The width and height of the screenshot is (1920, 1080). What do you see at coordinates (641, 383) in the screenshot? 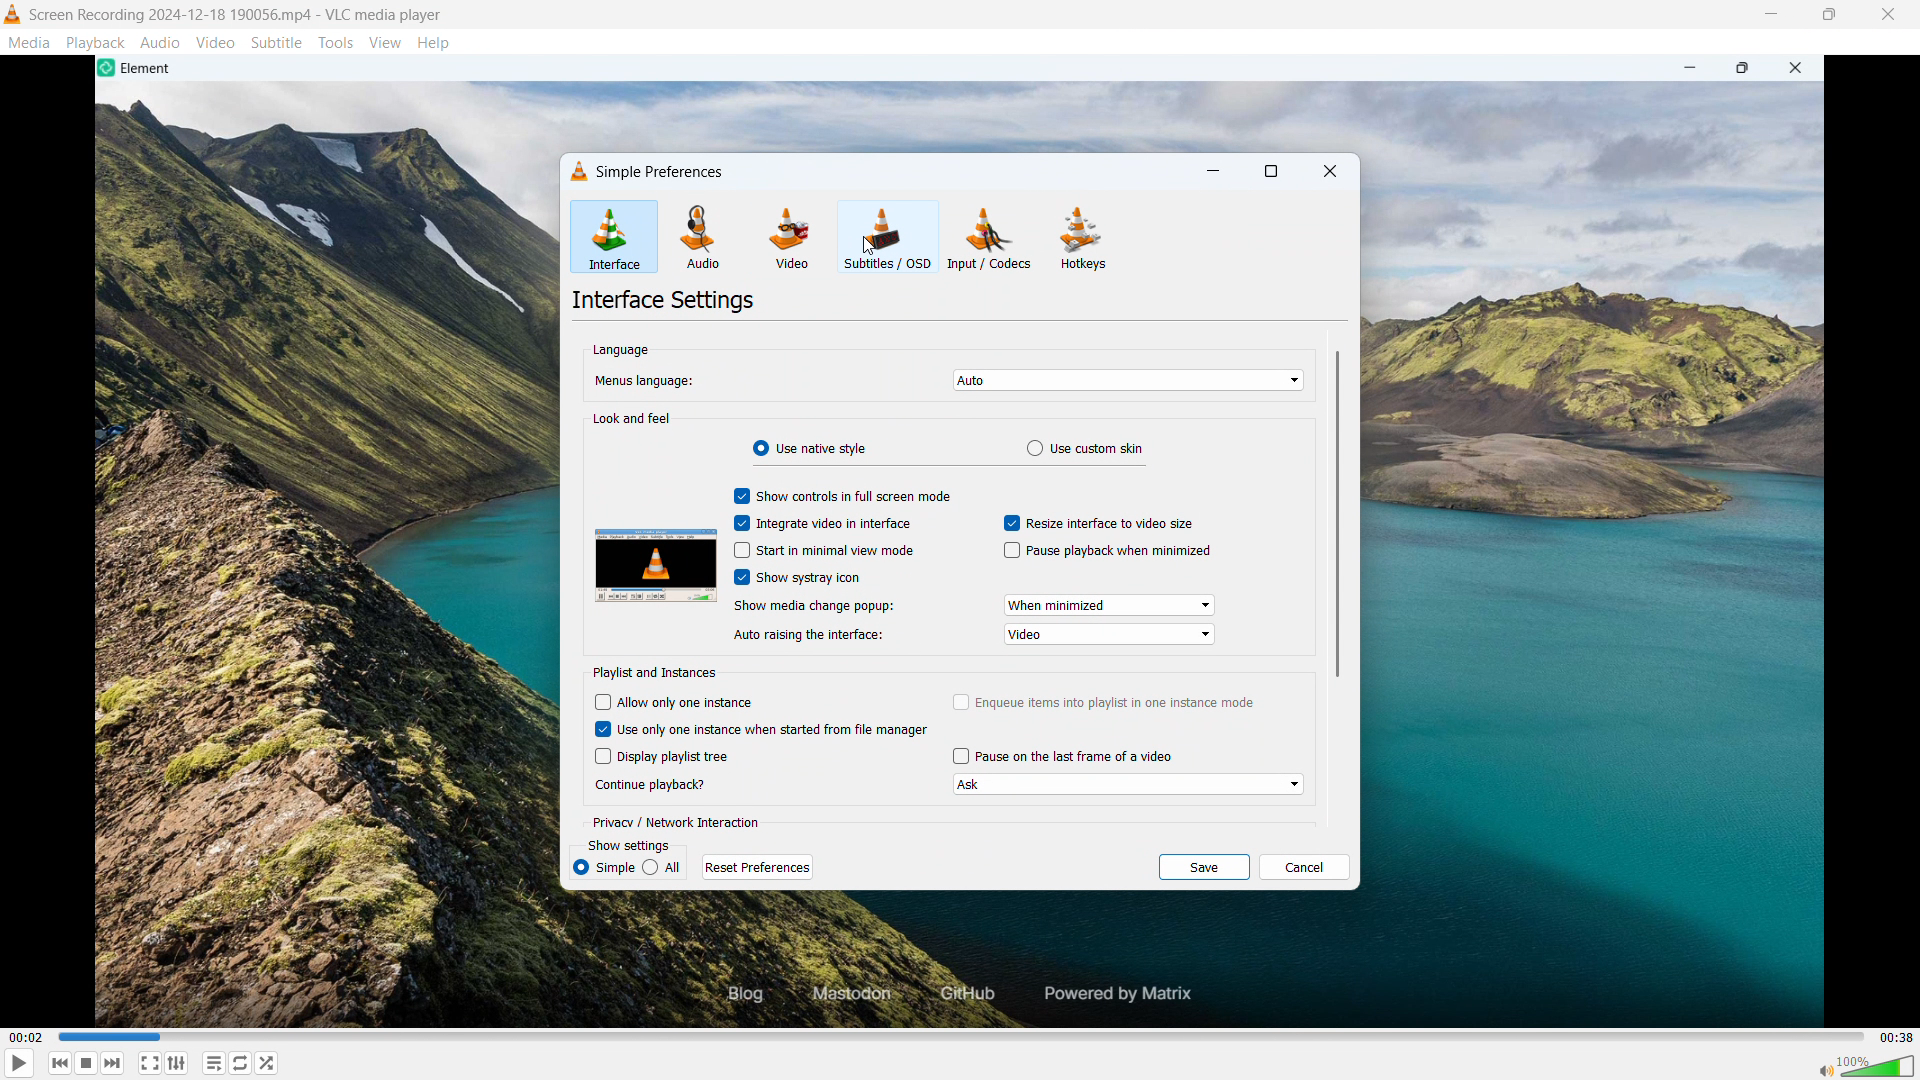
I see `Menus language:` at bounding box center [641, 383].